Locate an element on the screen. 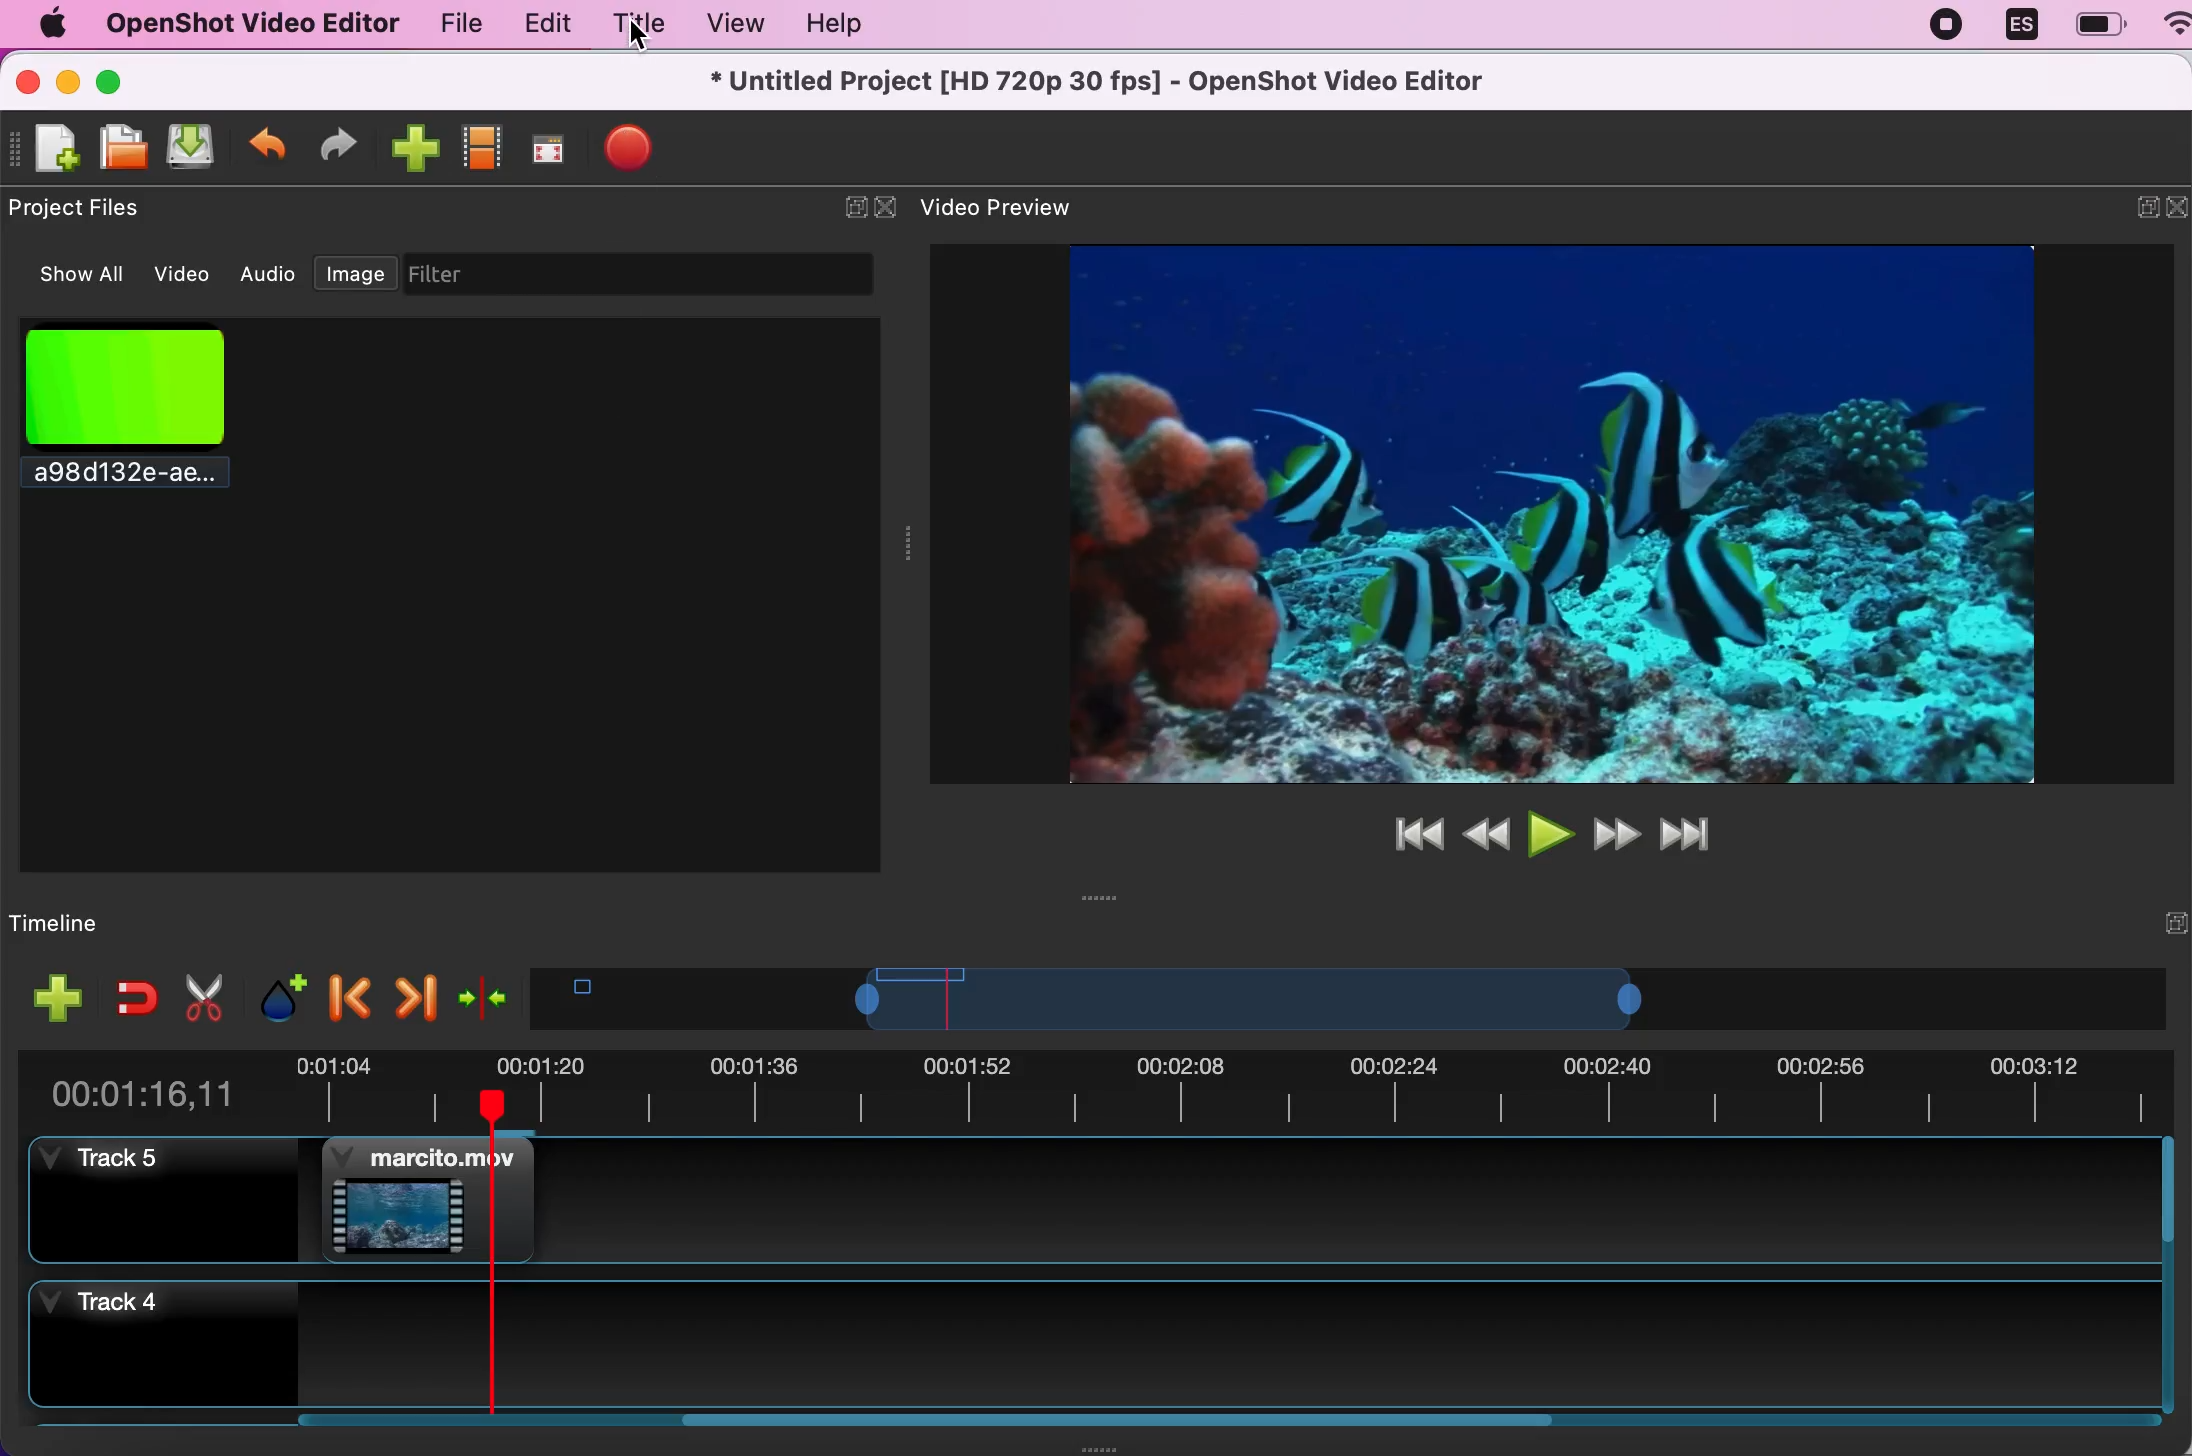 This screenshot has height=1456, width=2192. video preview is located at coordinates (1012, 209).